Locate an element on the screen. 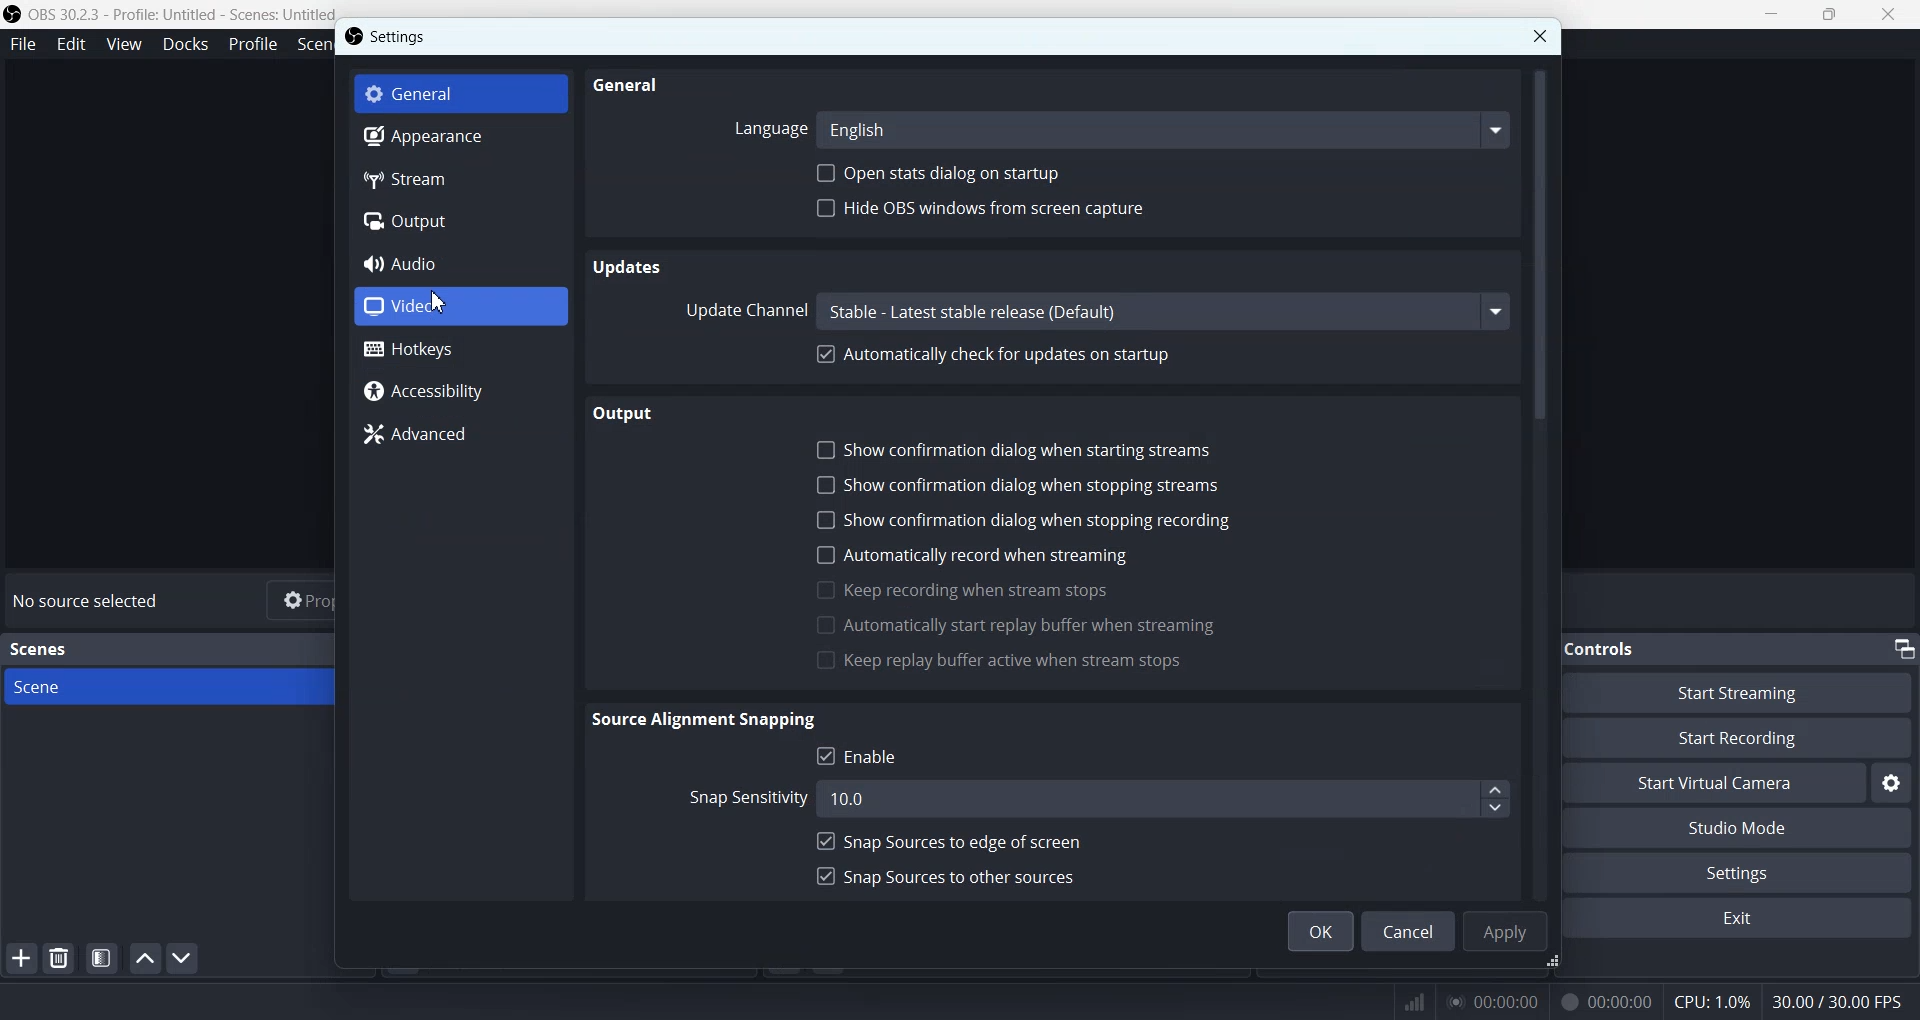  Move scene up is located at coordinates (145, 958).